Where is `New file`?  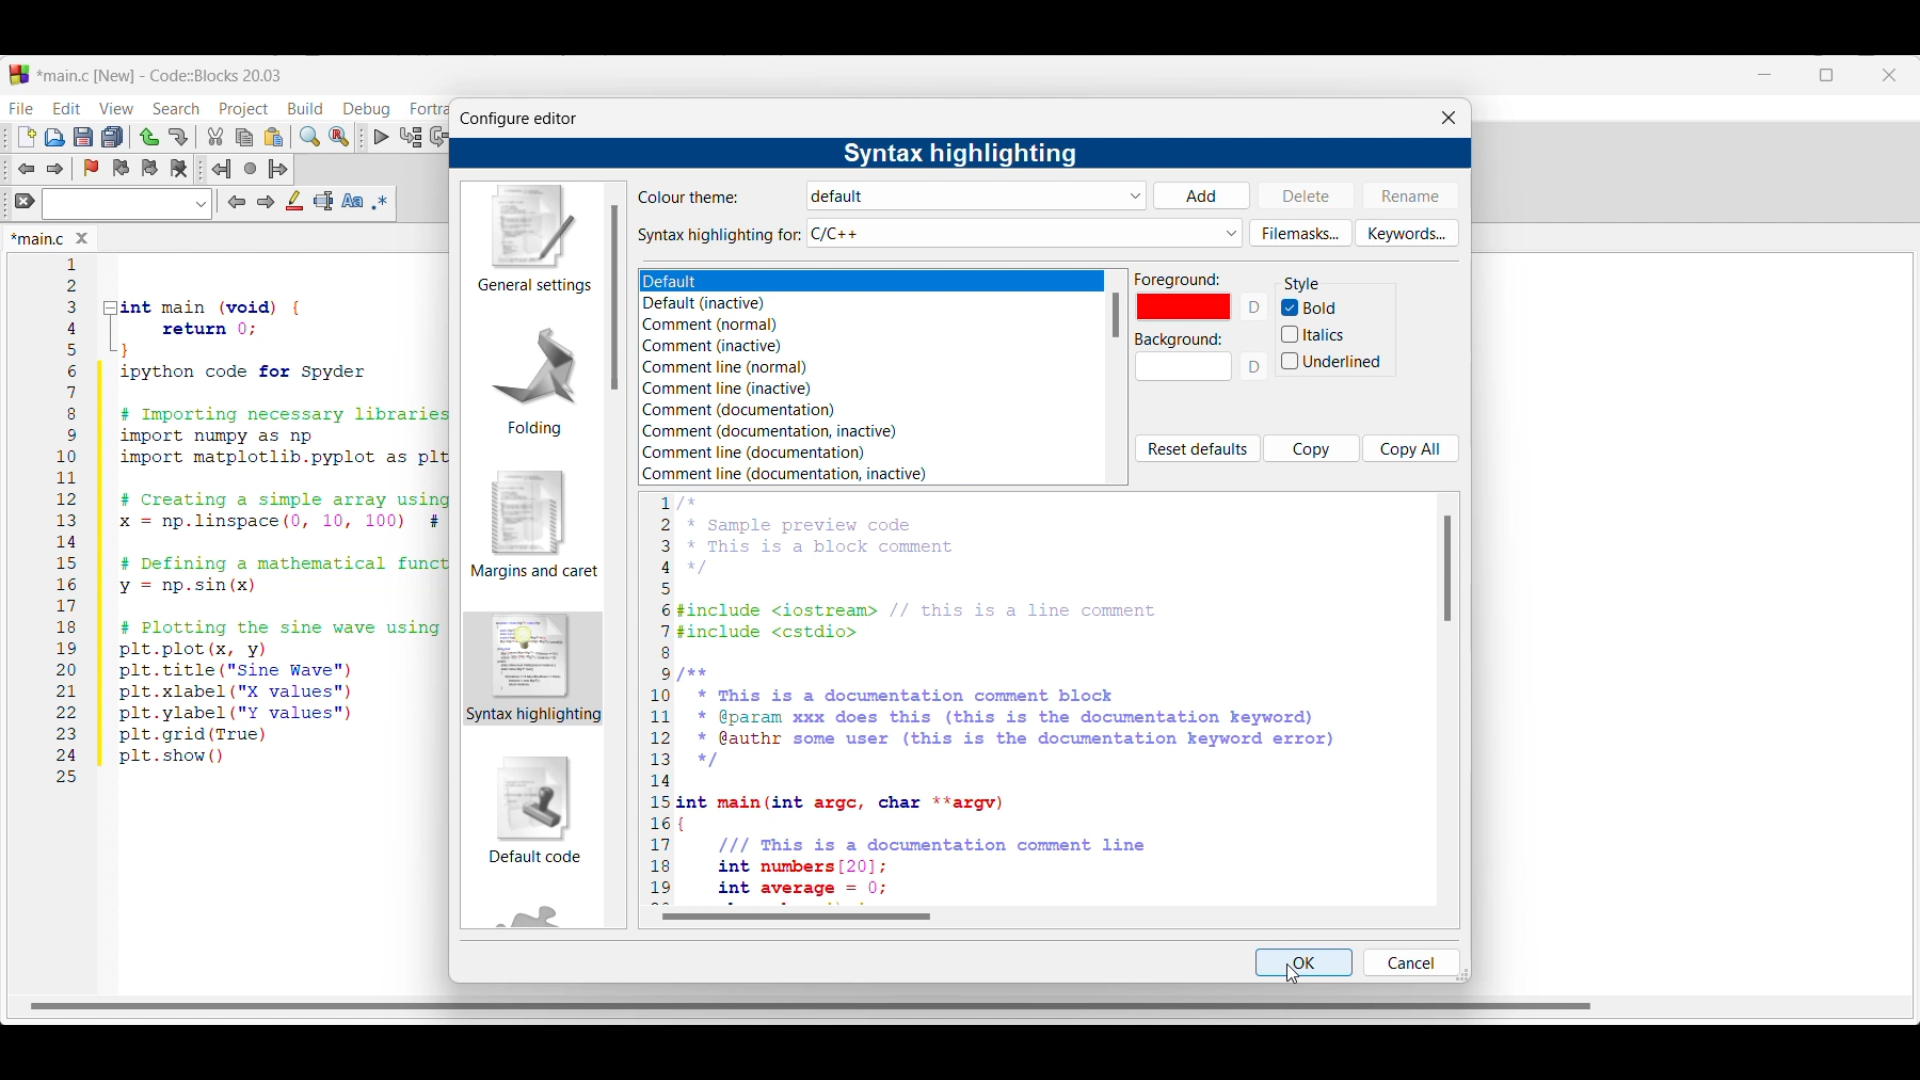 New file is located at coordinates (27, 137).